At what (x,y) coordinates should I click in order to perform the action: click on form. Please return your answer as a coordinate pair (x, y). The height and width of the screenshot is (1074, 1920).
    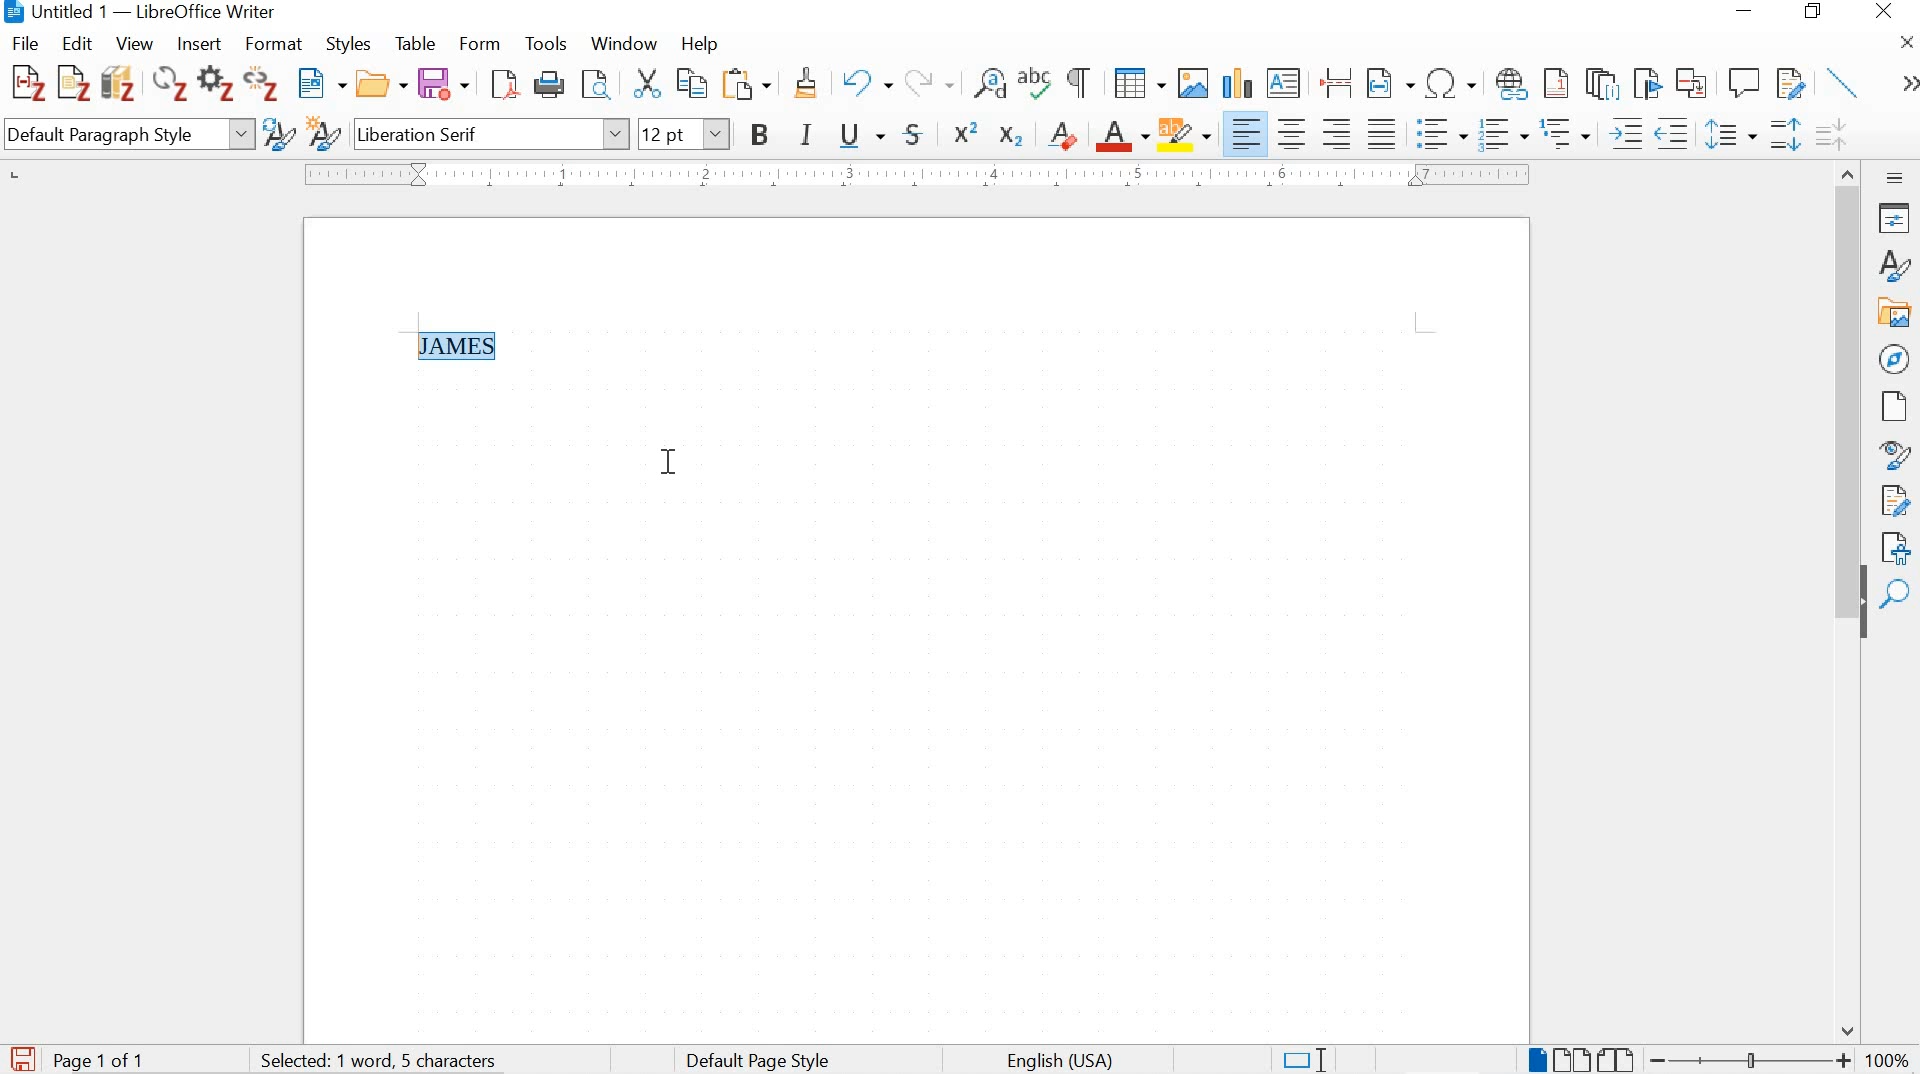
    Looking at the image, I should click on (481, 43).